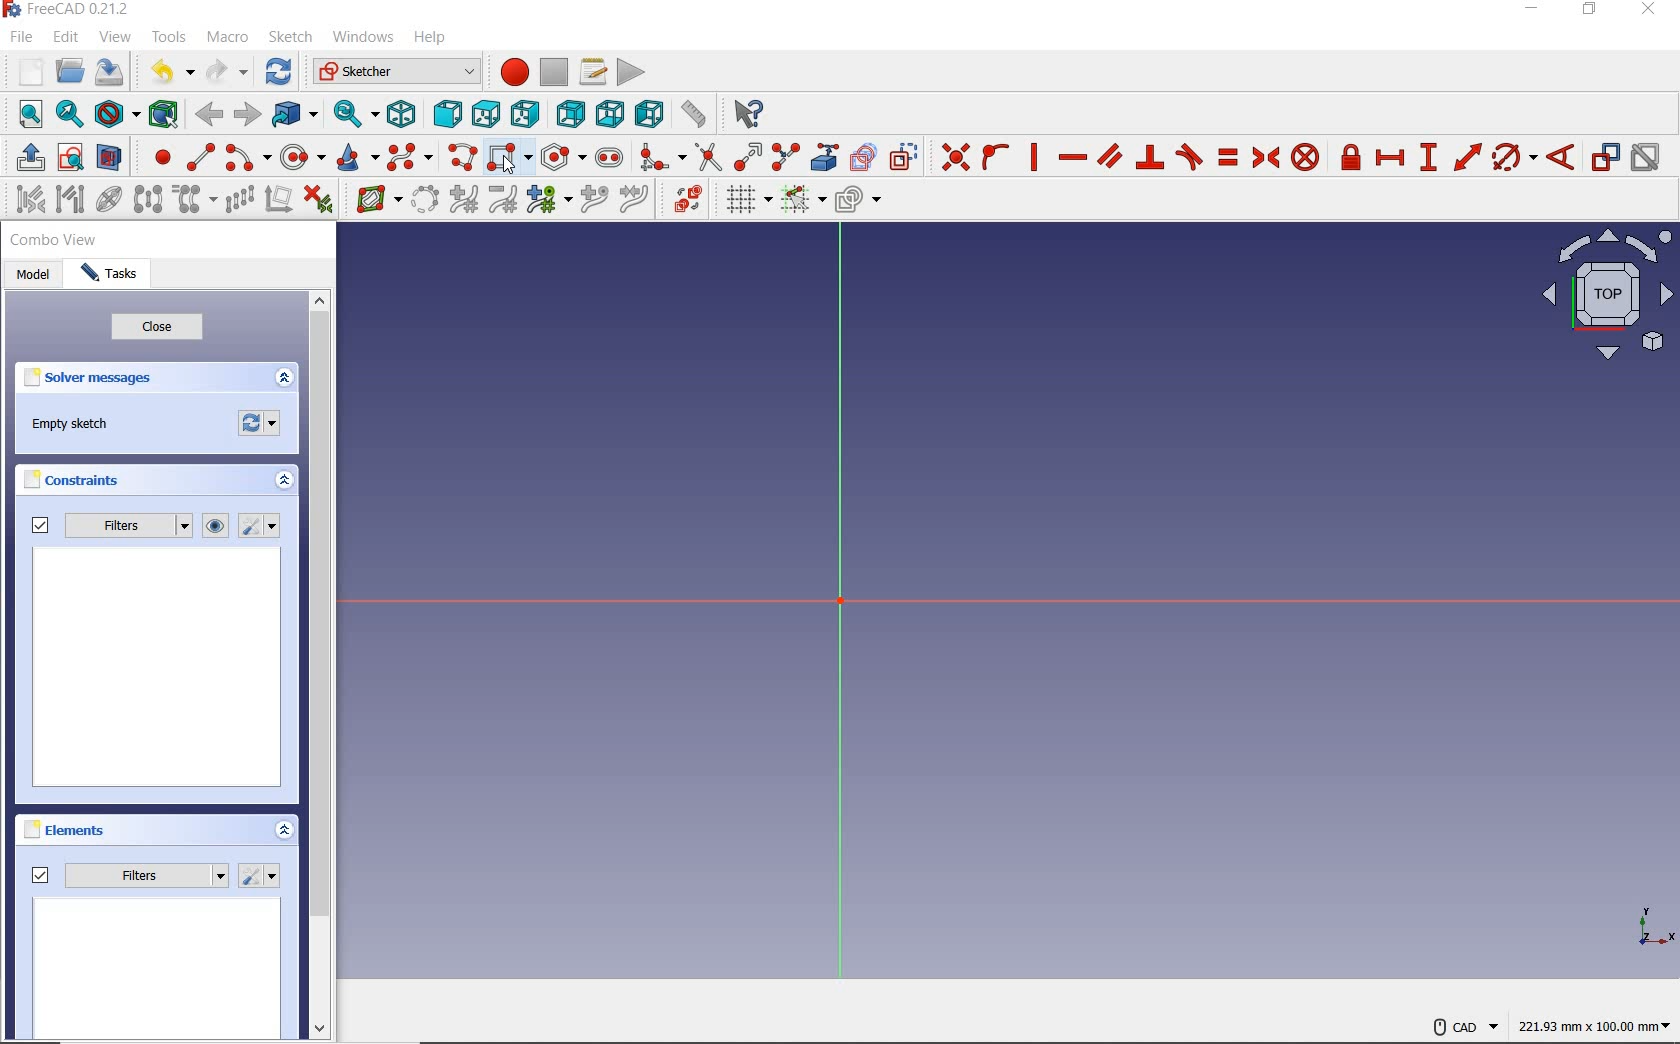 The image size is (1680, 1044). Describe the element at coordinates (657, 157) in the screenshot. I see `create fillet` at that location.